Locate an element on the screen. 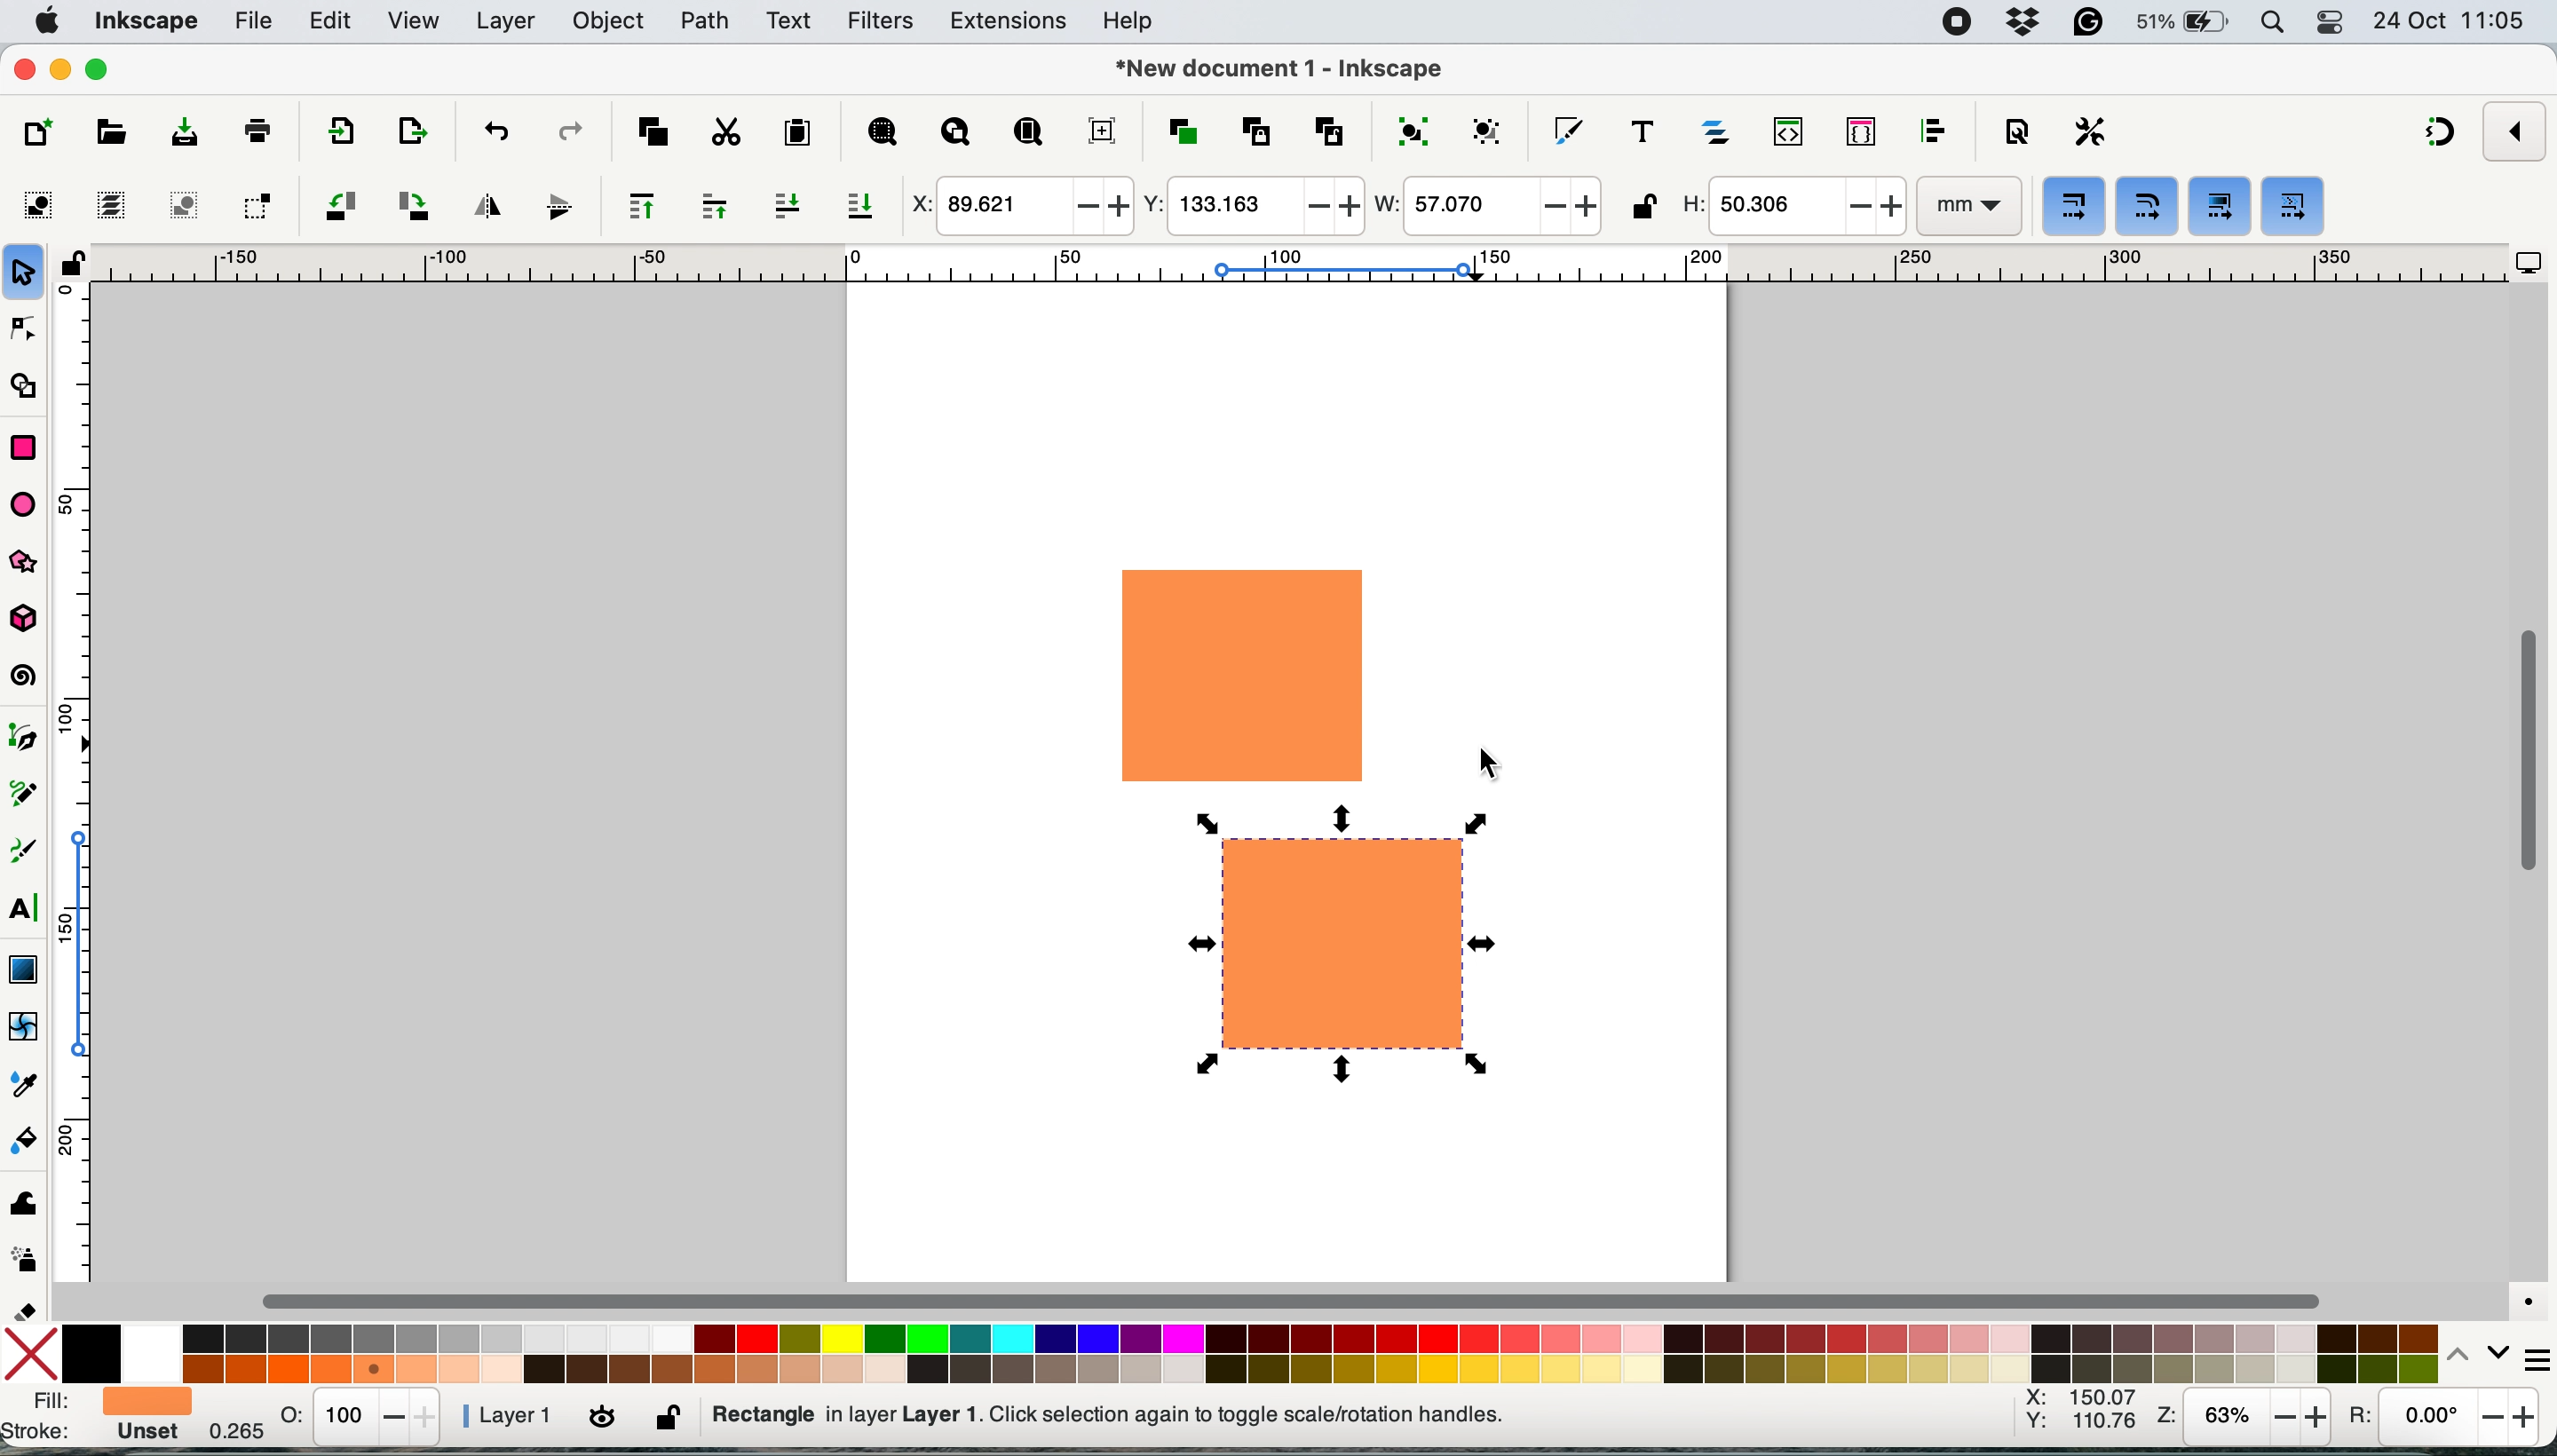 The width and height of the screenshot is (2557, 1456). select all in all layers is located at coordinates (112, 205).